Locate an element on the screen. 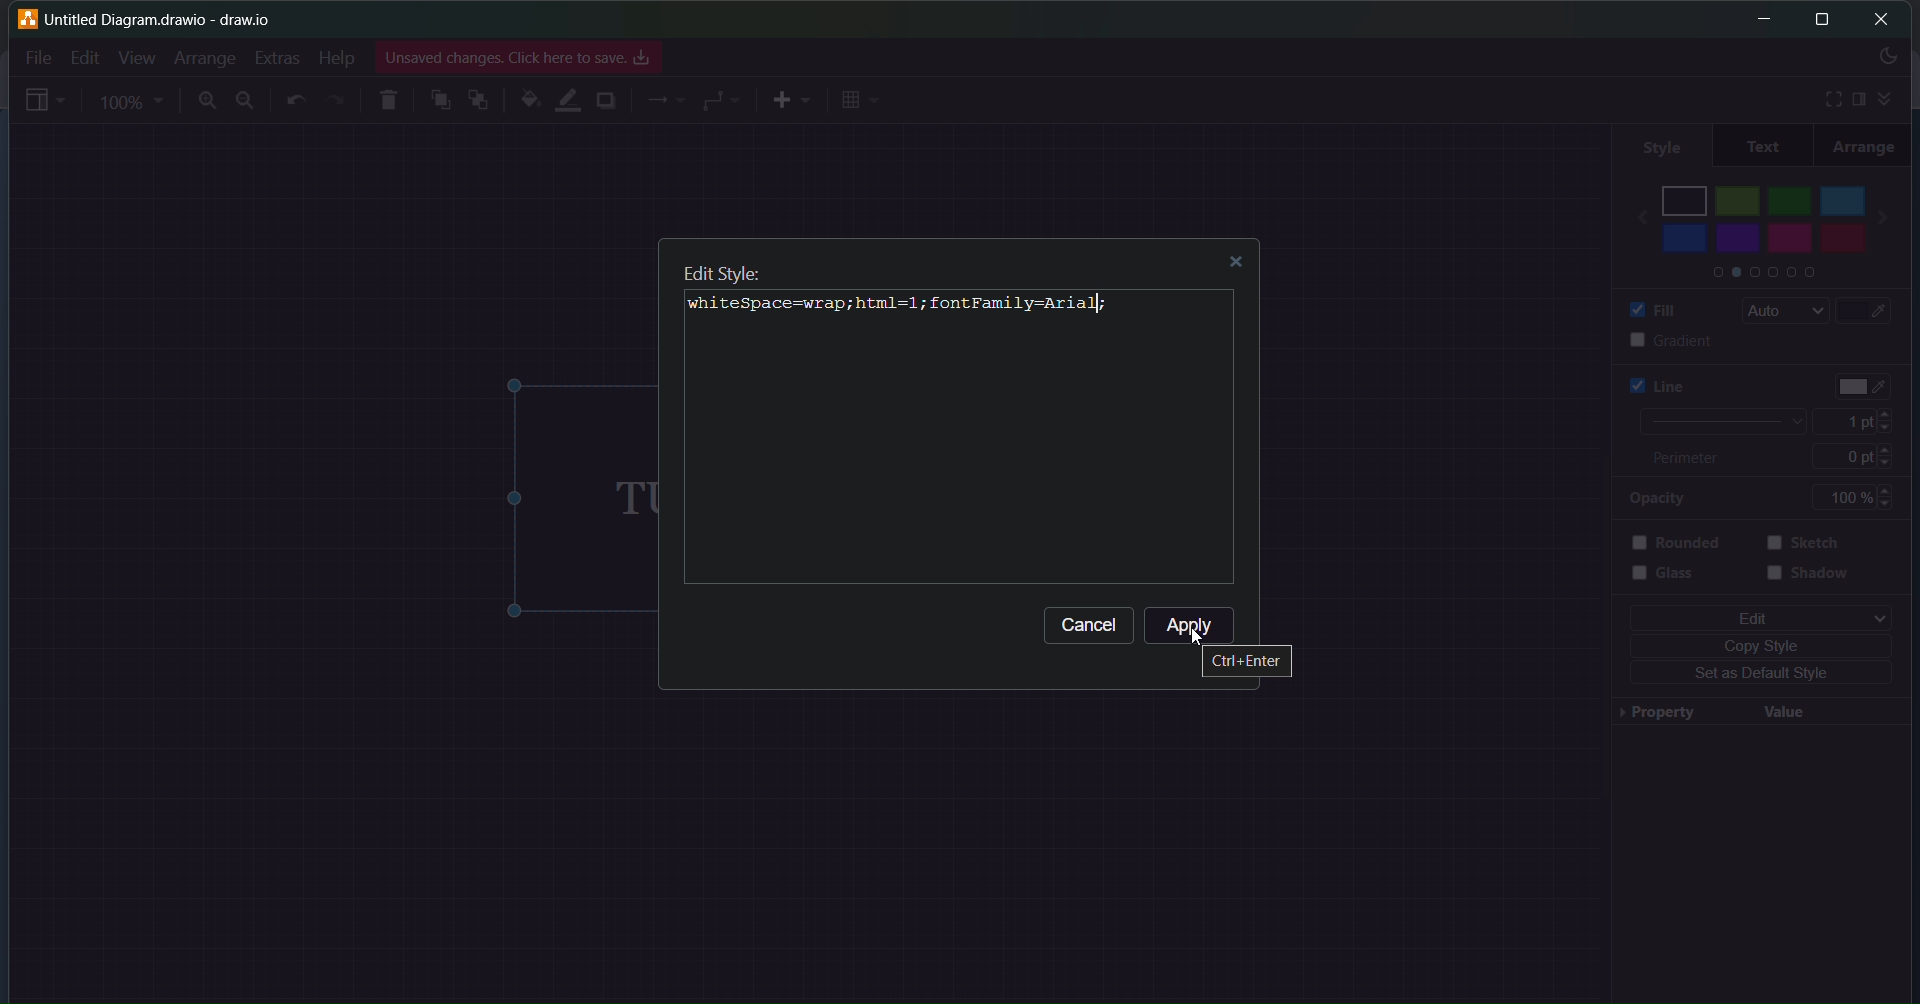 The height and width of the screenshot is (1004, 1920). logo is located at coordinates (26, 18).